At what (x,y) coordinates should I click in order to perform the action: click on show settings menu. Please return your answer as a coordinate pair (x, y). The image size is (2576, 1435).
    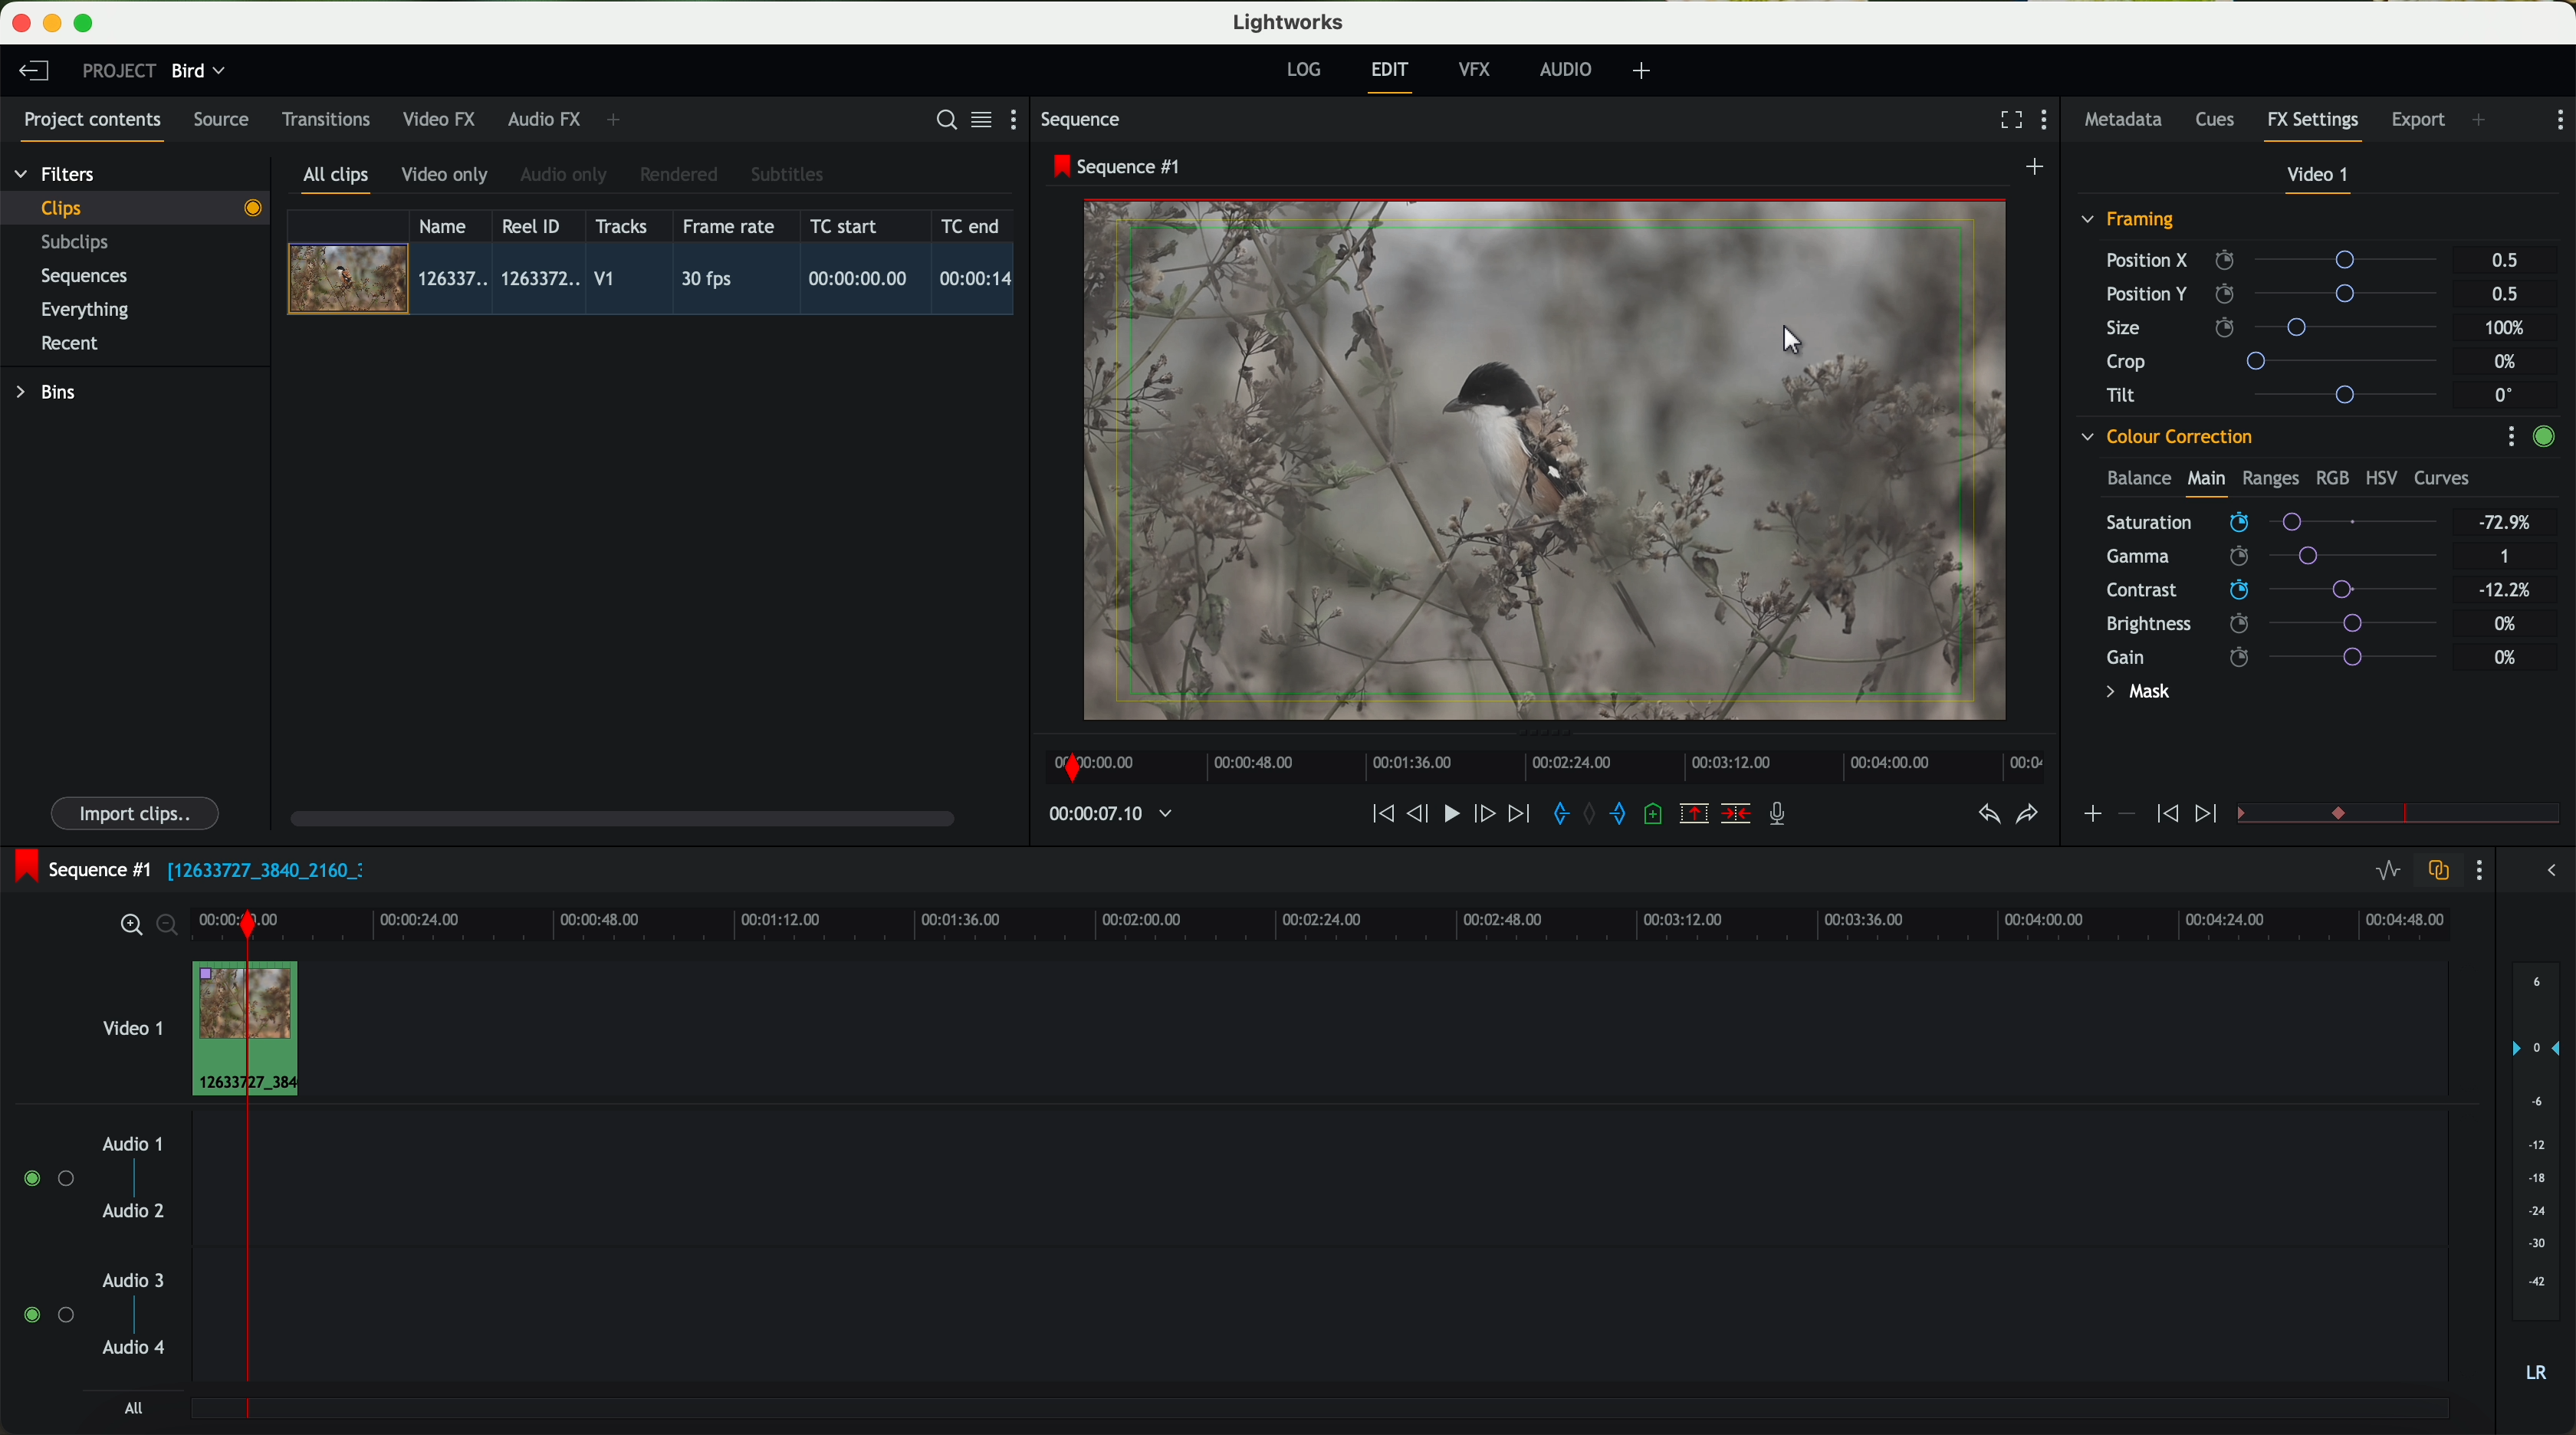
    Looking at the image, I should click on (2477, 870).